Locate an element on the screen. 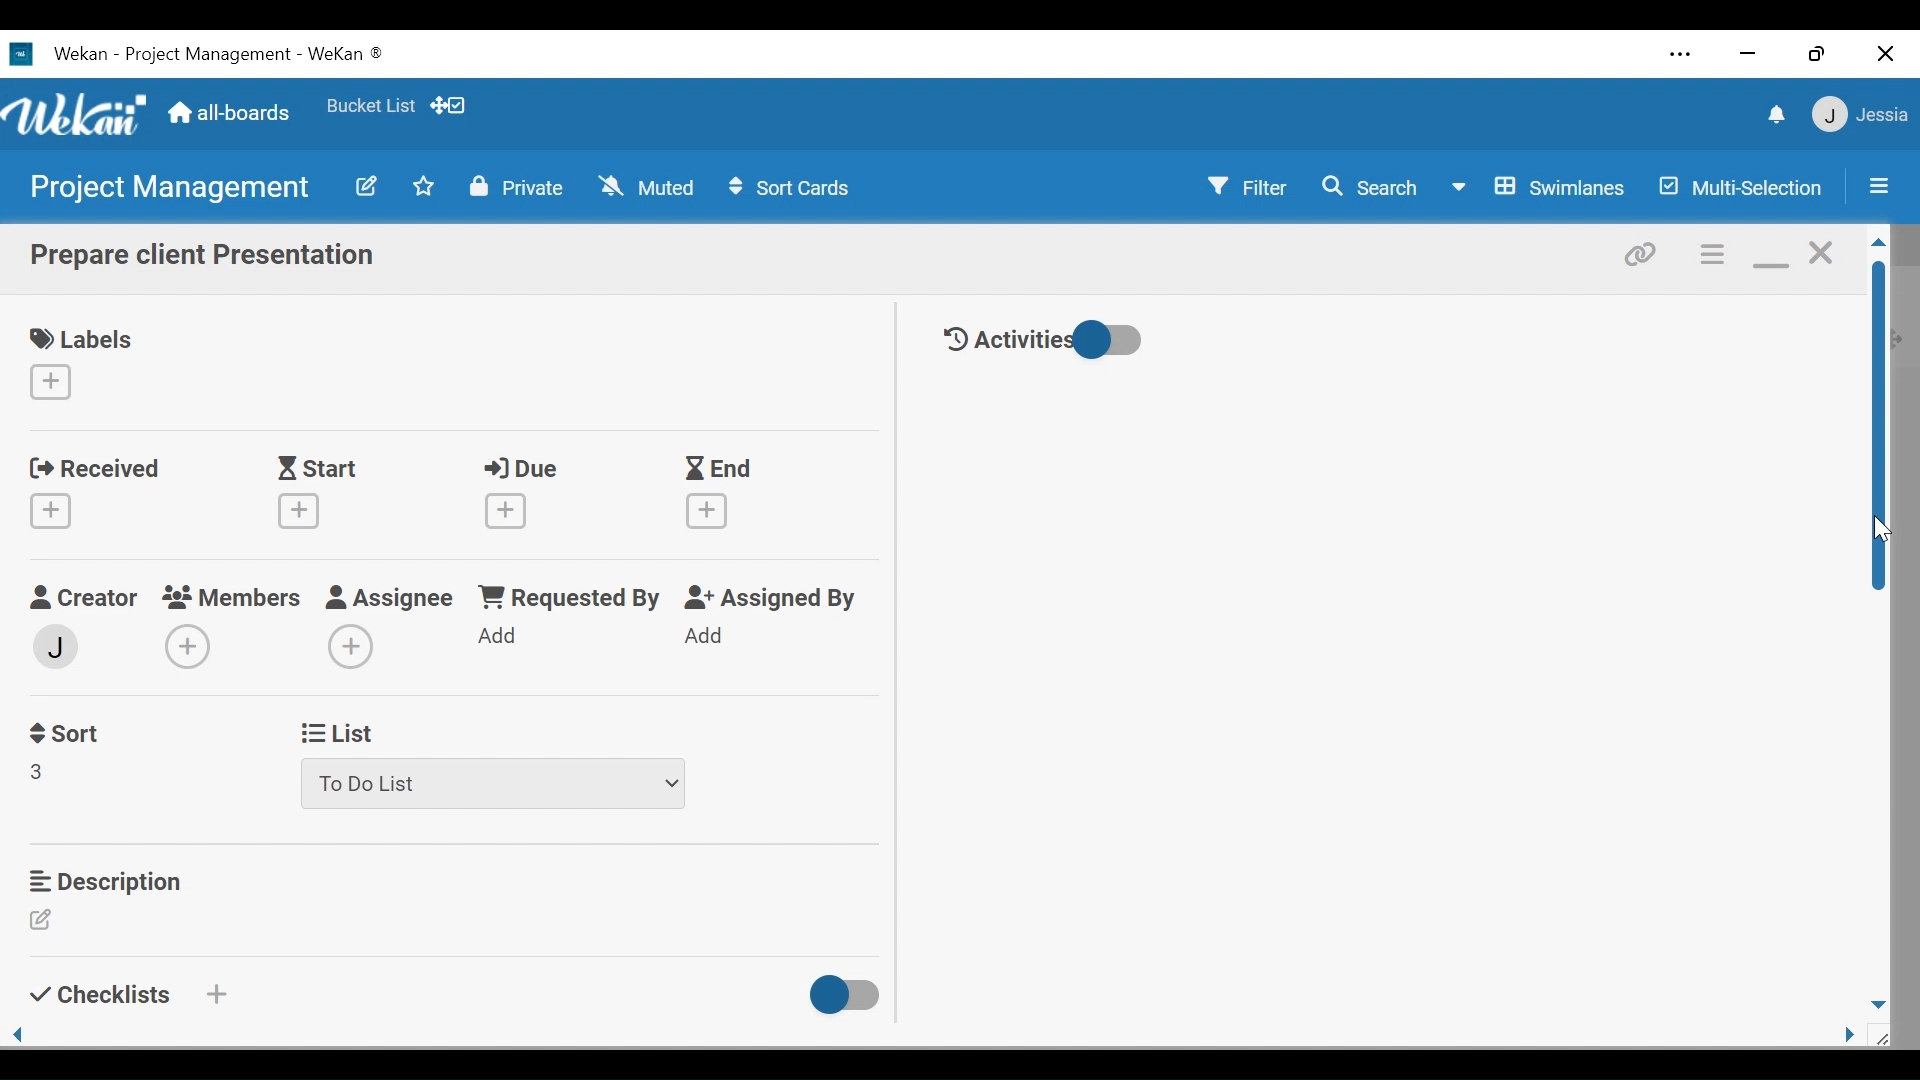 The image size is (1920, 1080). Activities is located at coordinates (1007, 339).